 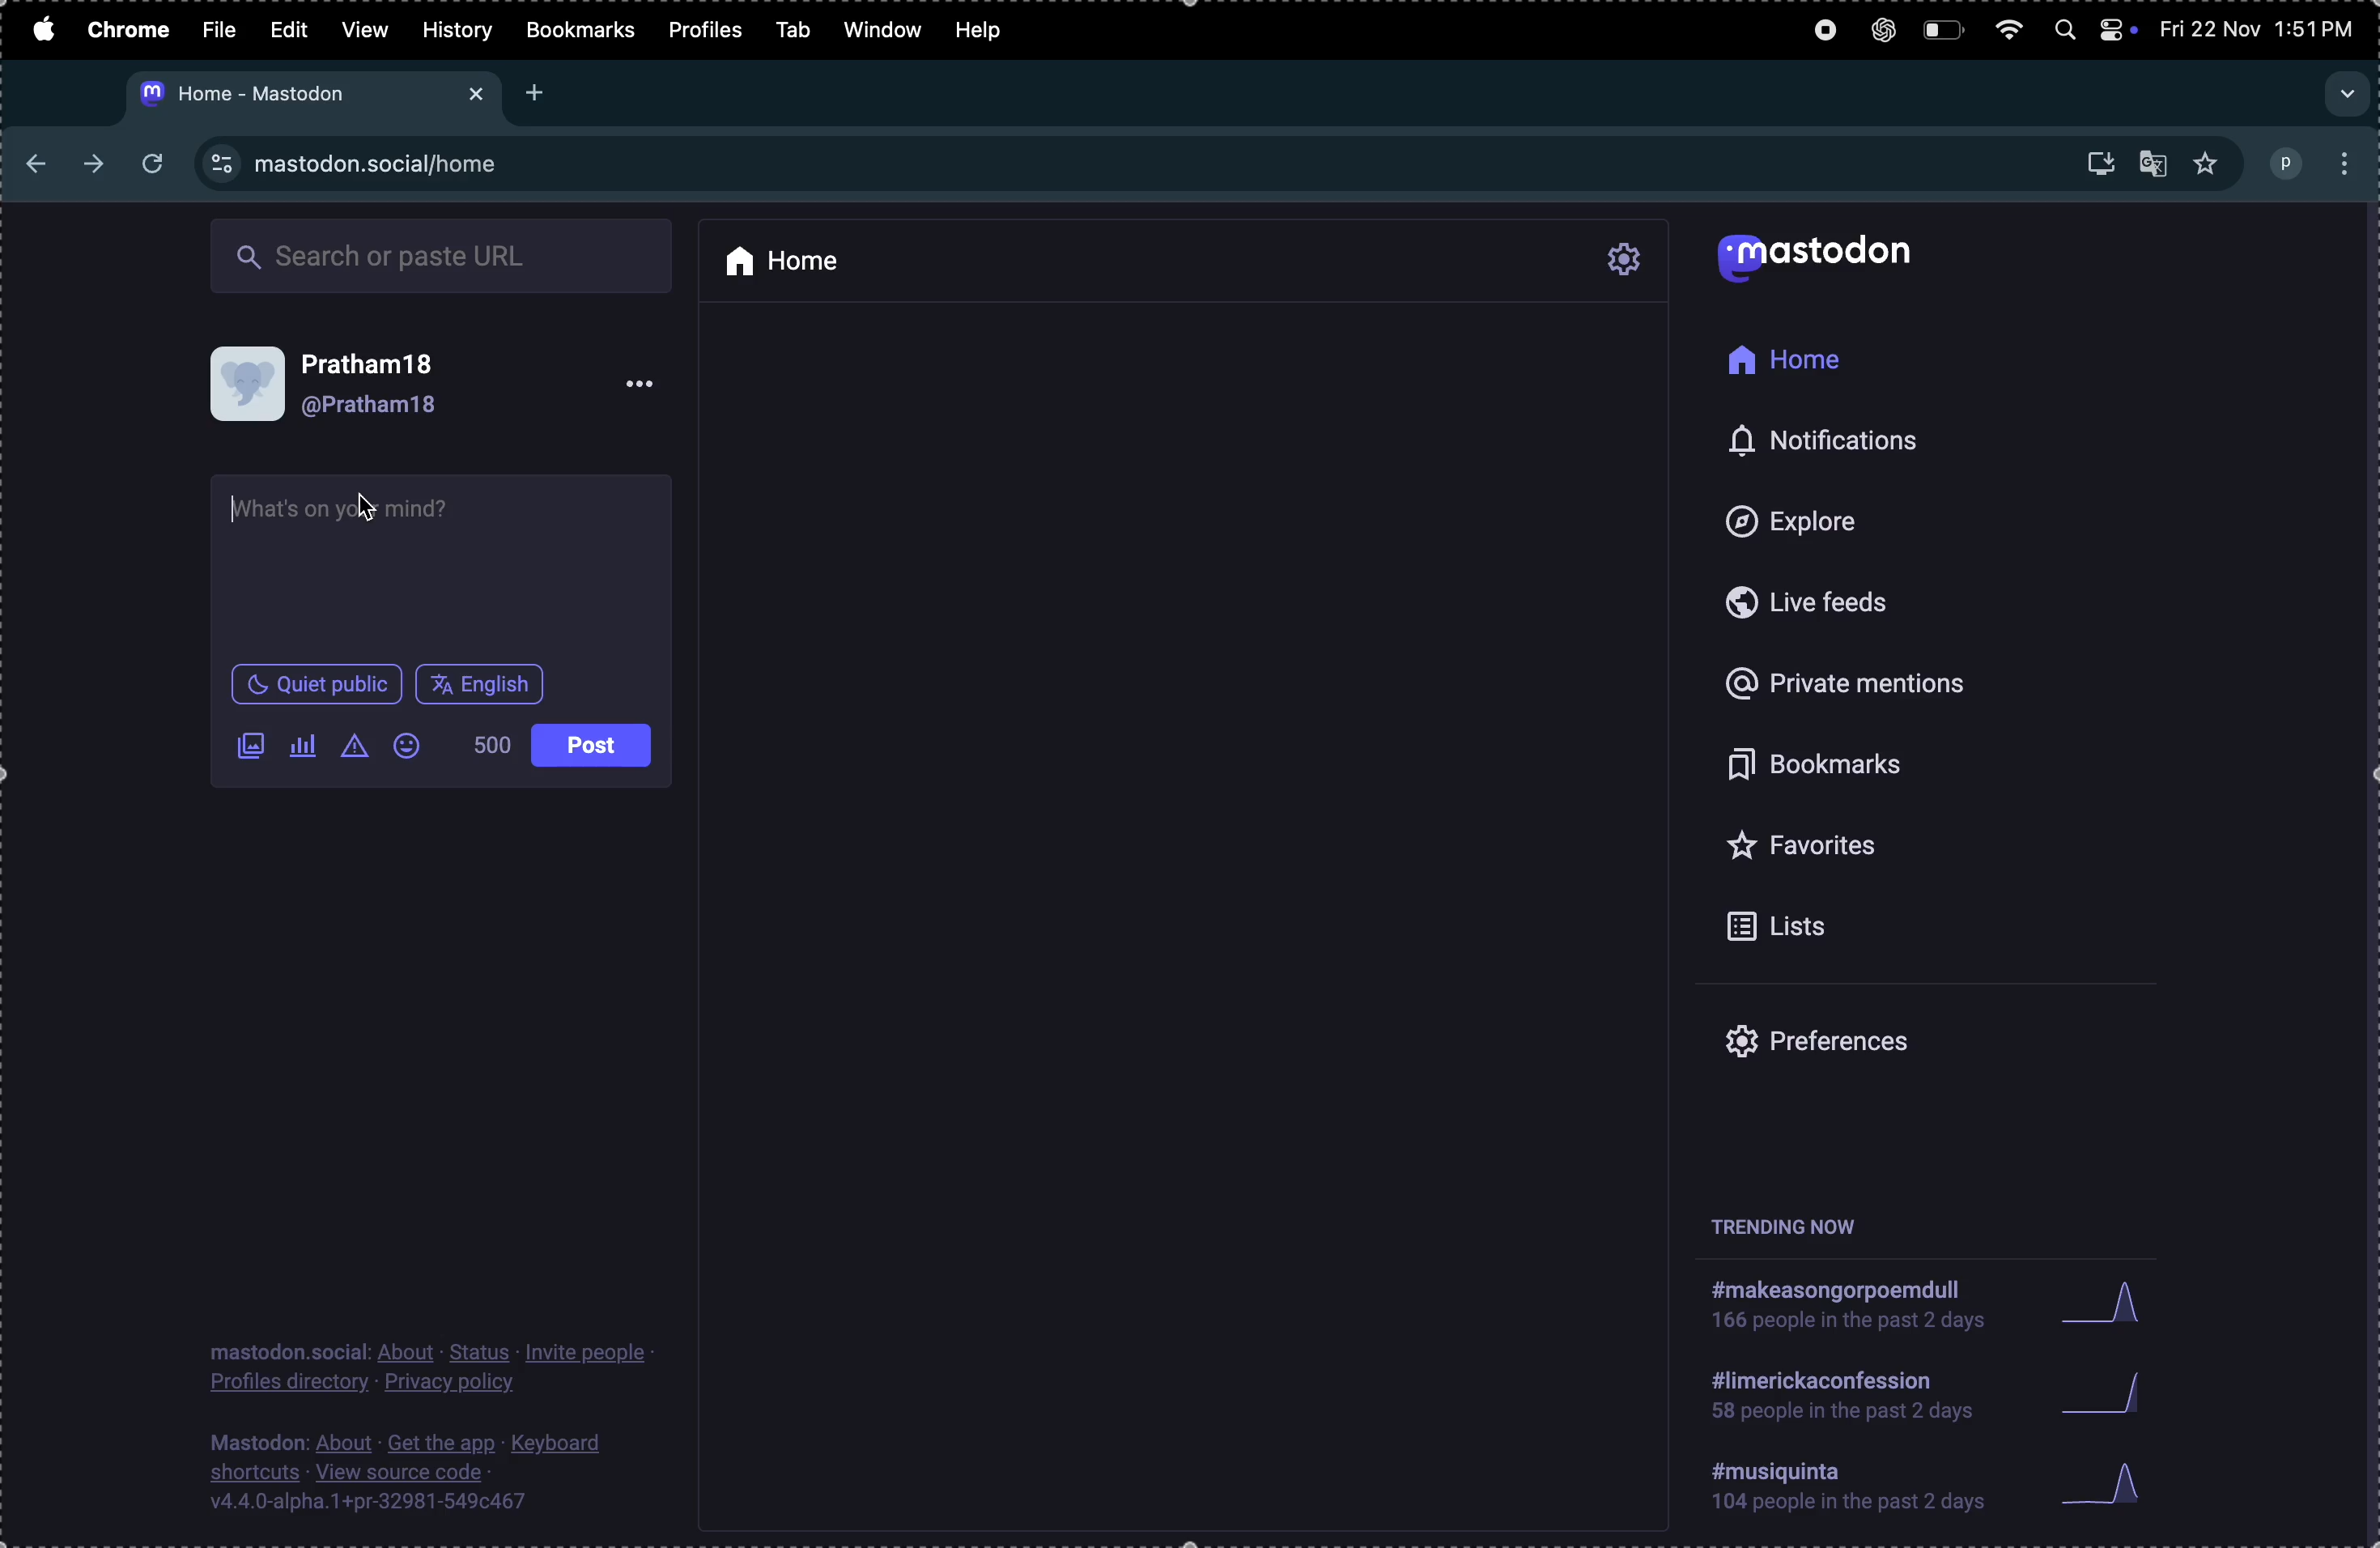 What do you see at coordinates (1857, 851) in the screenshot?
I see `favourites` at bounding box center [1857, 851].